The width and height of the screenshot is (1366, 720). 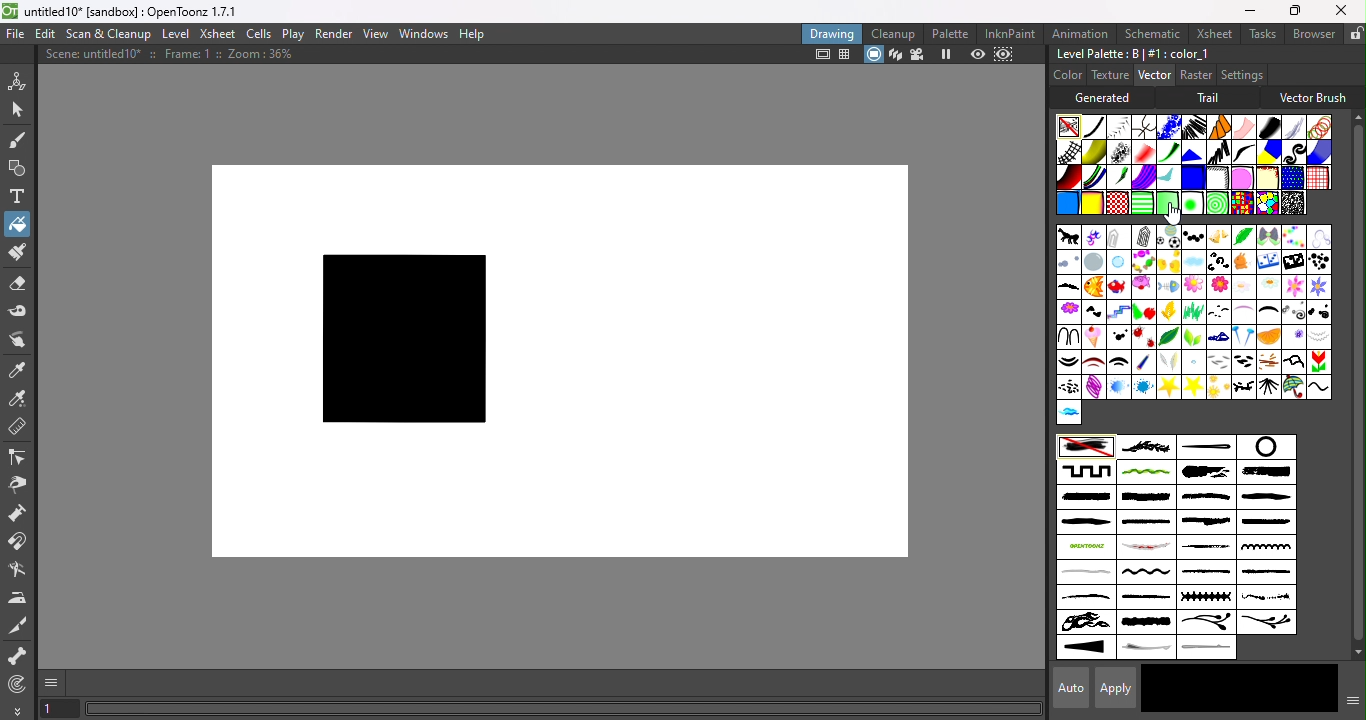 I want to click on fish3, so click(x=1143, y=286).